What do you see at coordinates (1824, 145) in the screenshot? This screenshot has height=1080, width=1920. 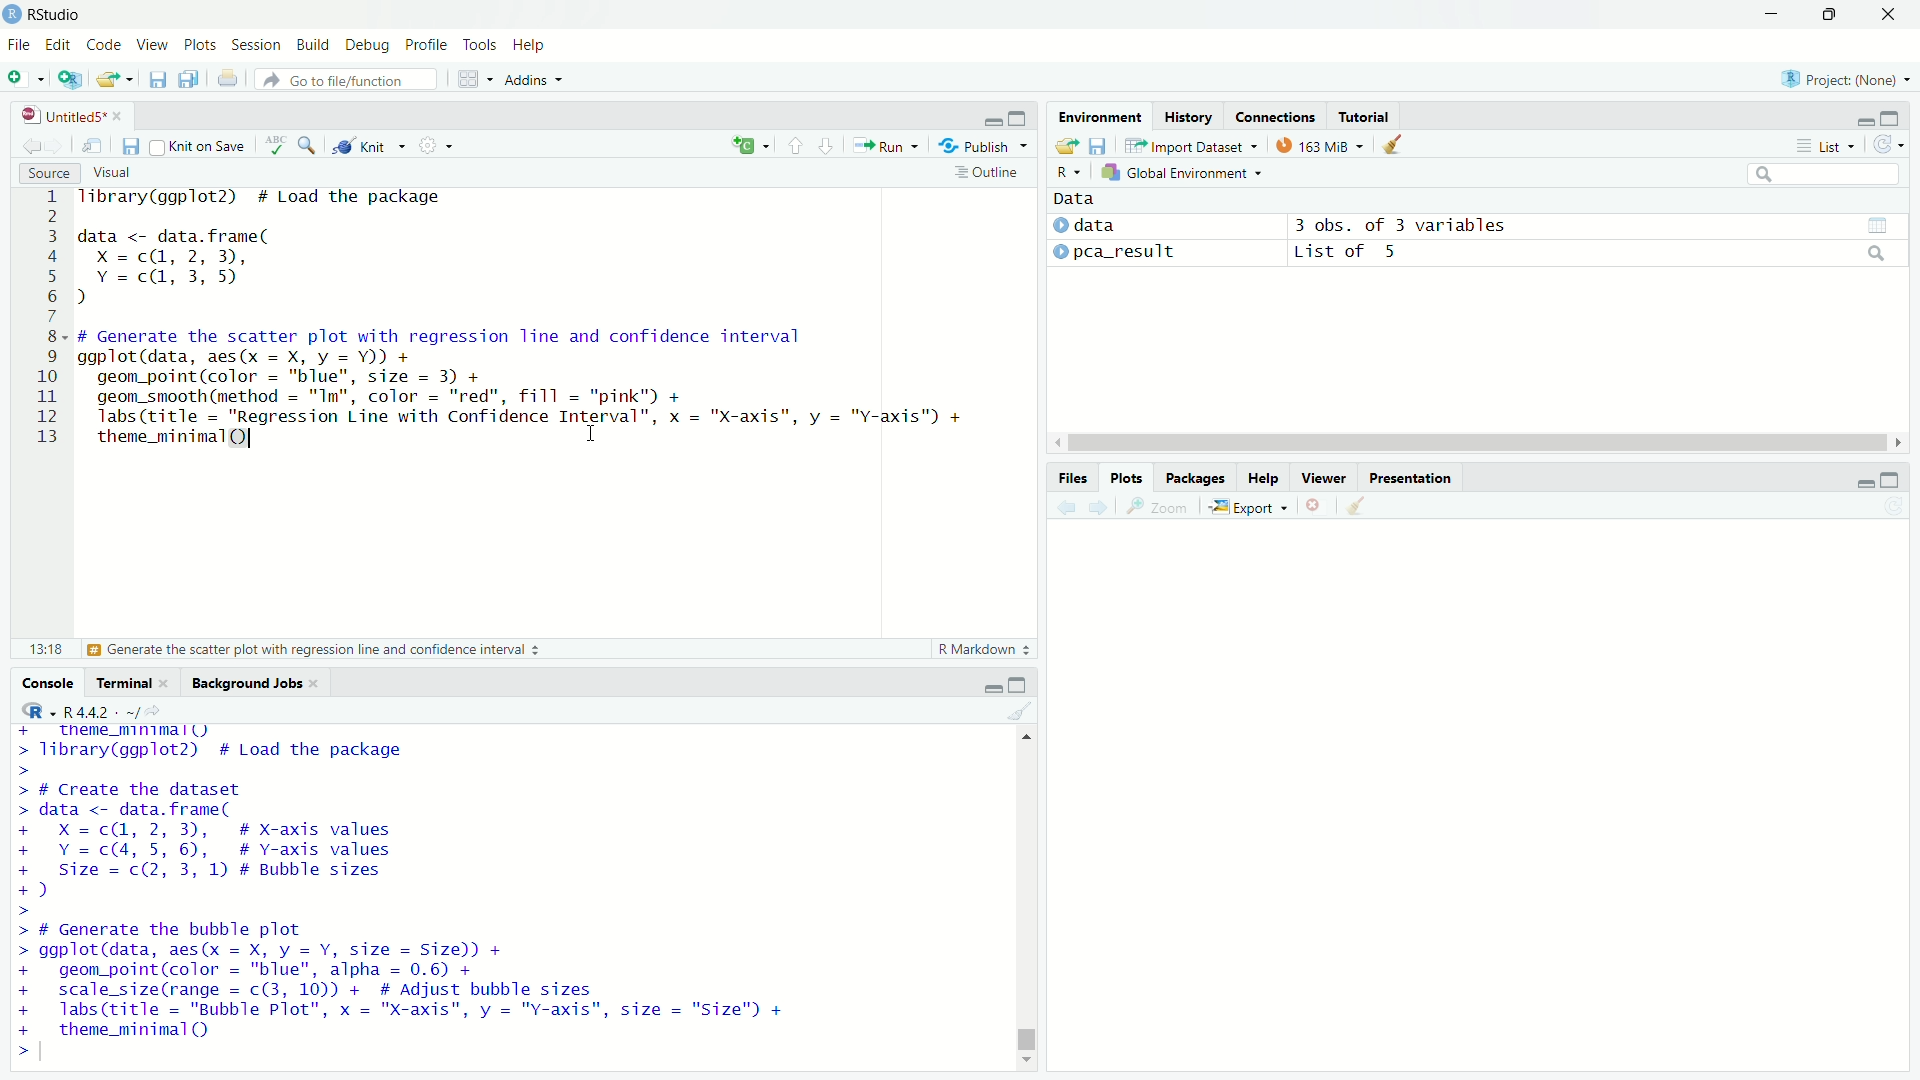 I see `List` at bounding box center [1824, 145].